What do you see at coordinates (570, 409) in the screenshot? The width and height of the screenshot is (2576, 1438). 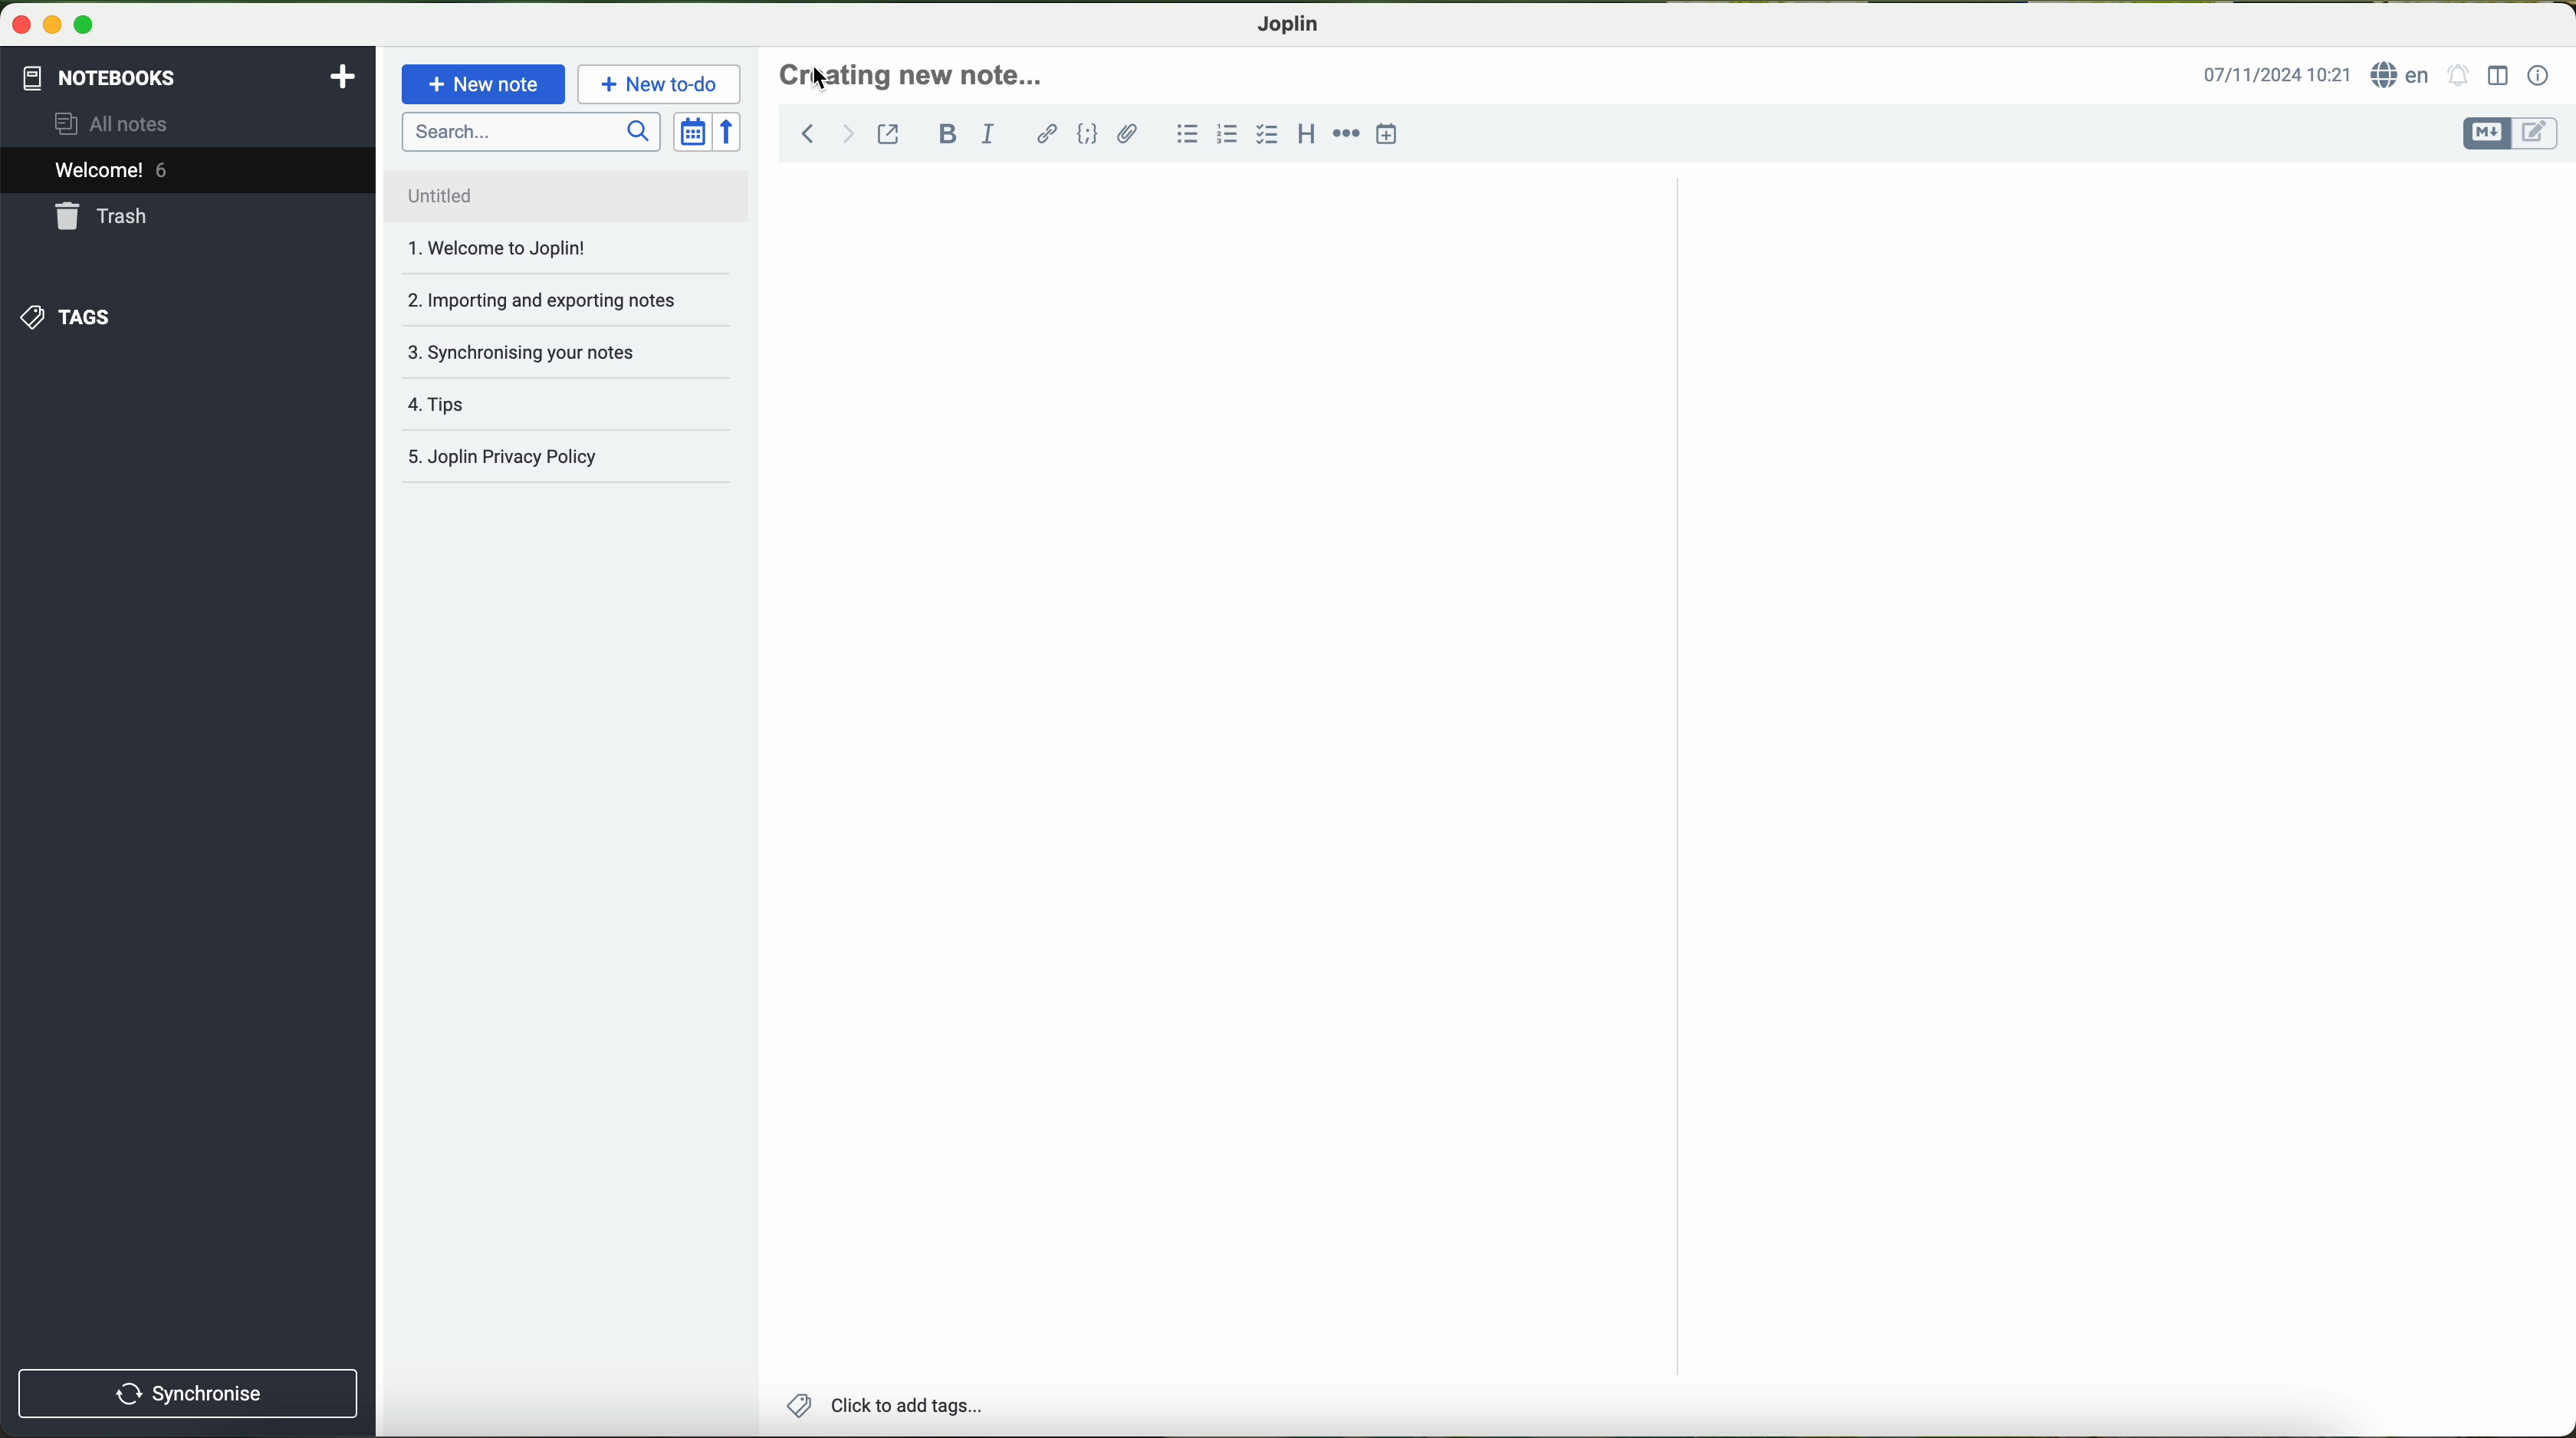 I see `tips` at bounding box center [570, 409].